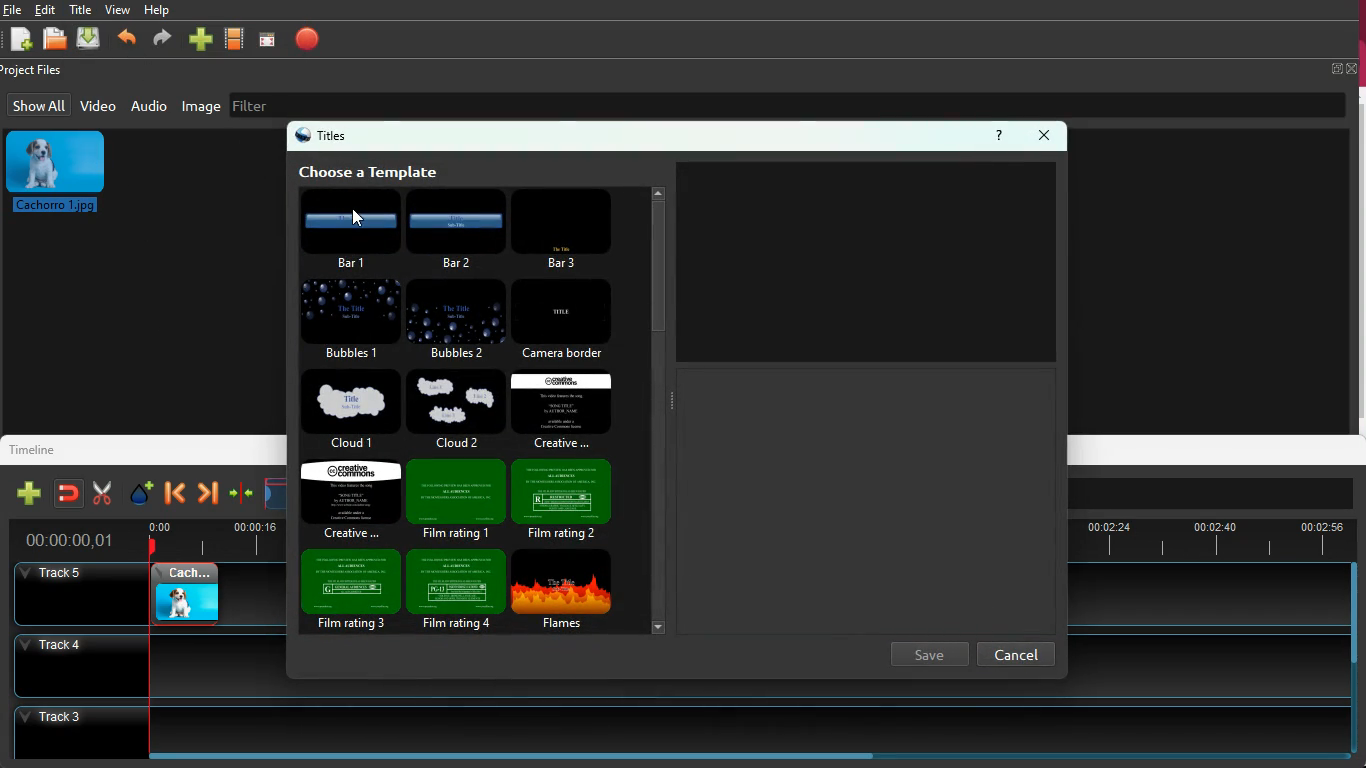 This screenshot has width=1366, height=768. What do you see at coordinates (1344, 68) in the screenshot?
I see `full screen` at bounding box center [1344, 68].